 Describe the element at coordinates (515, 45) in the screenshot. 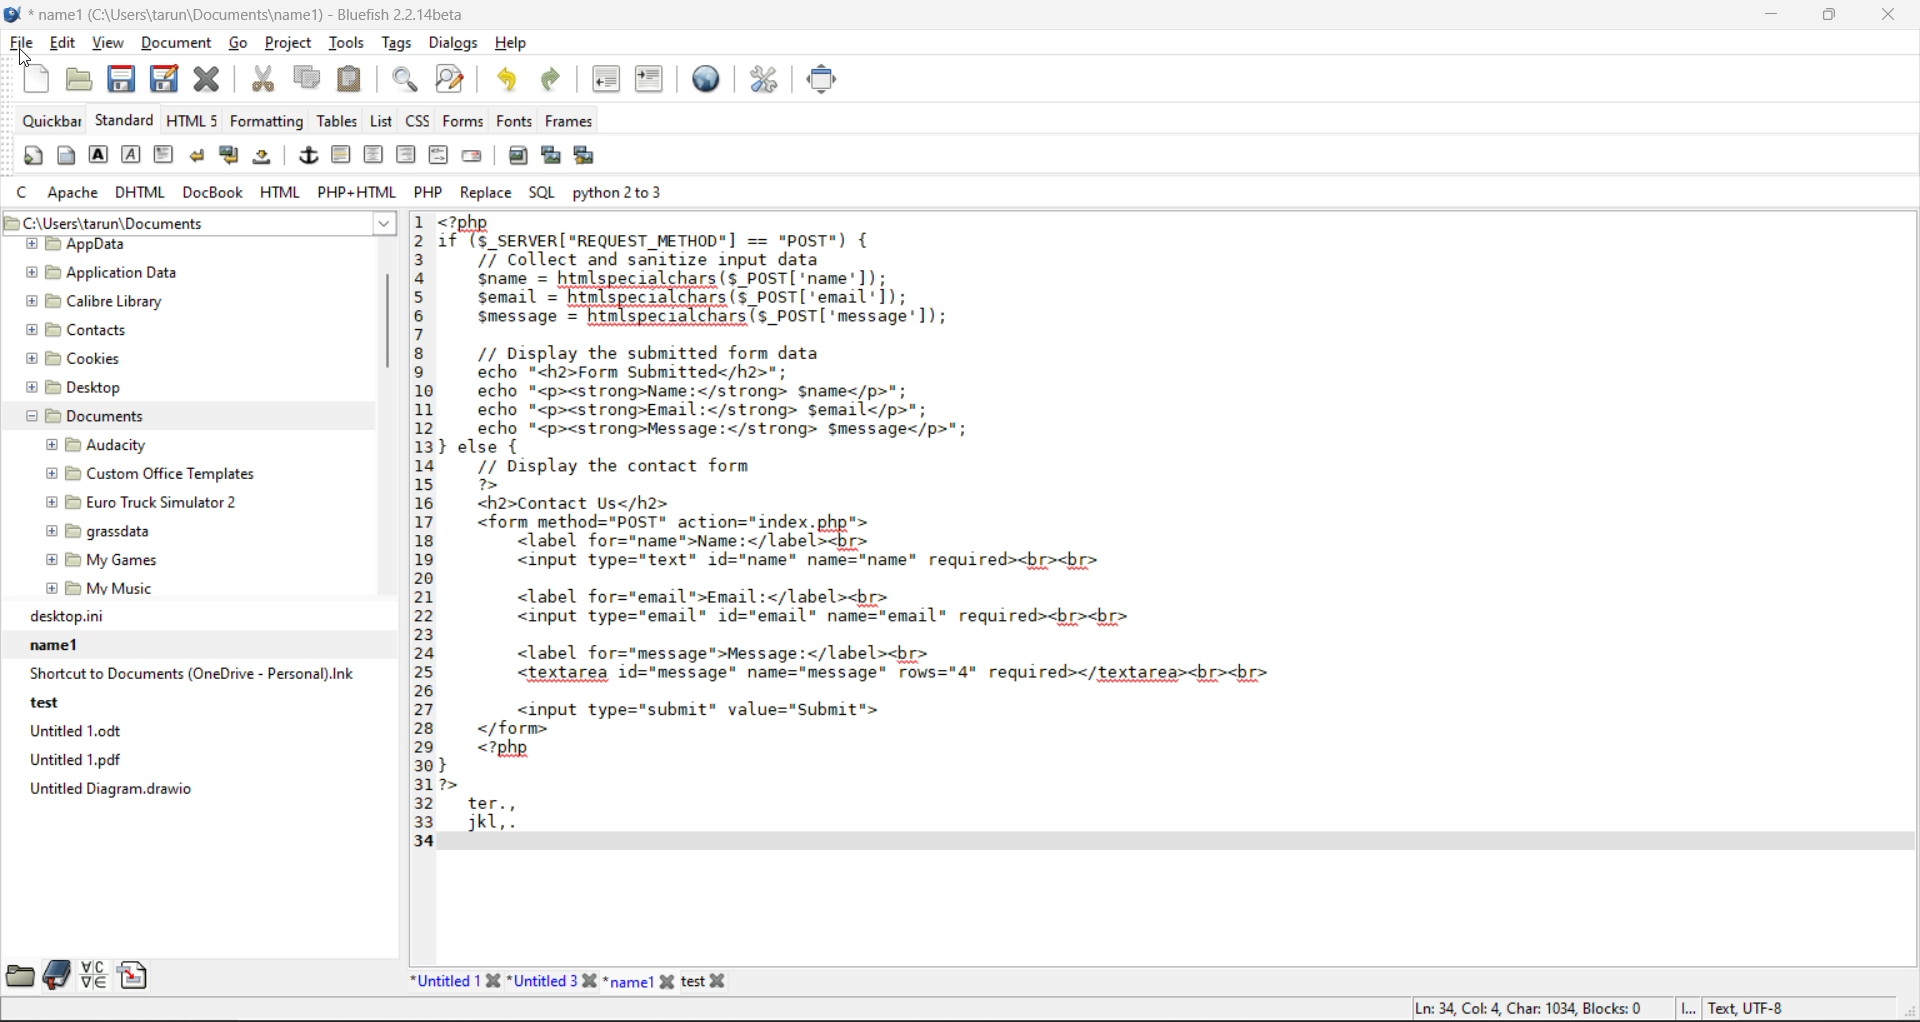

I see `help` at that location.